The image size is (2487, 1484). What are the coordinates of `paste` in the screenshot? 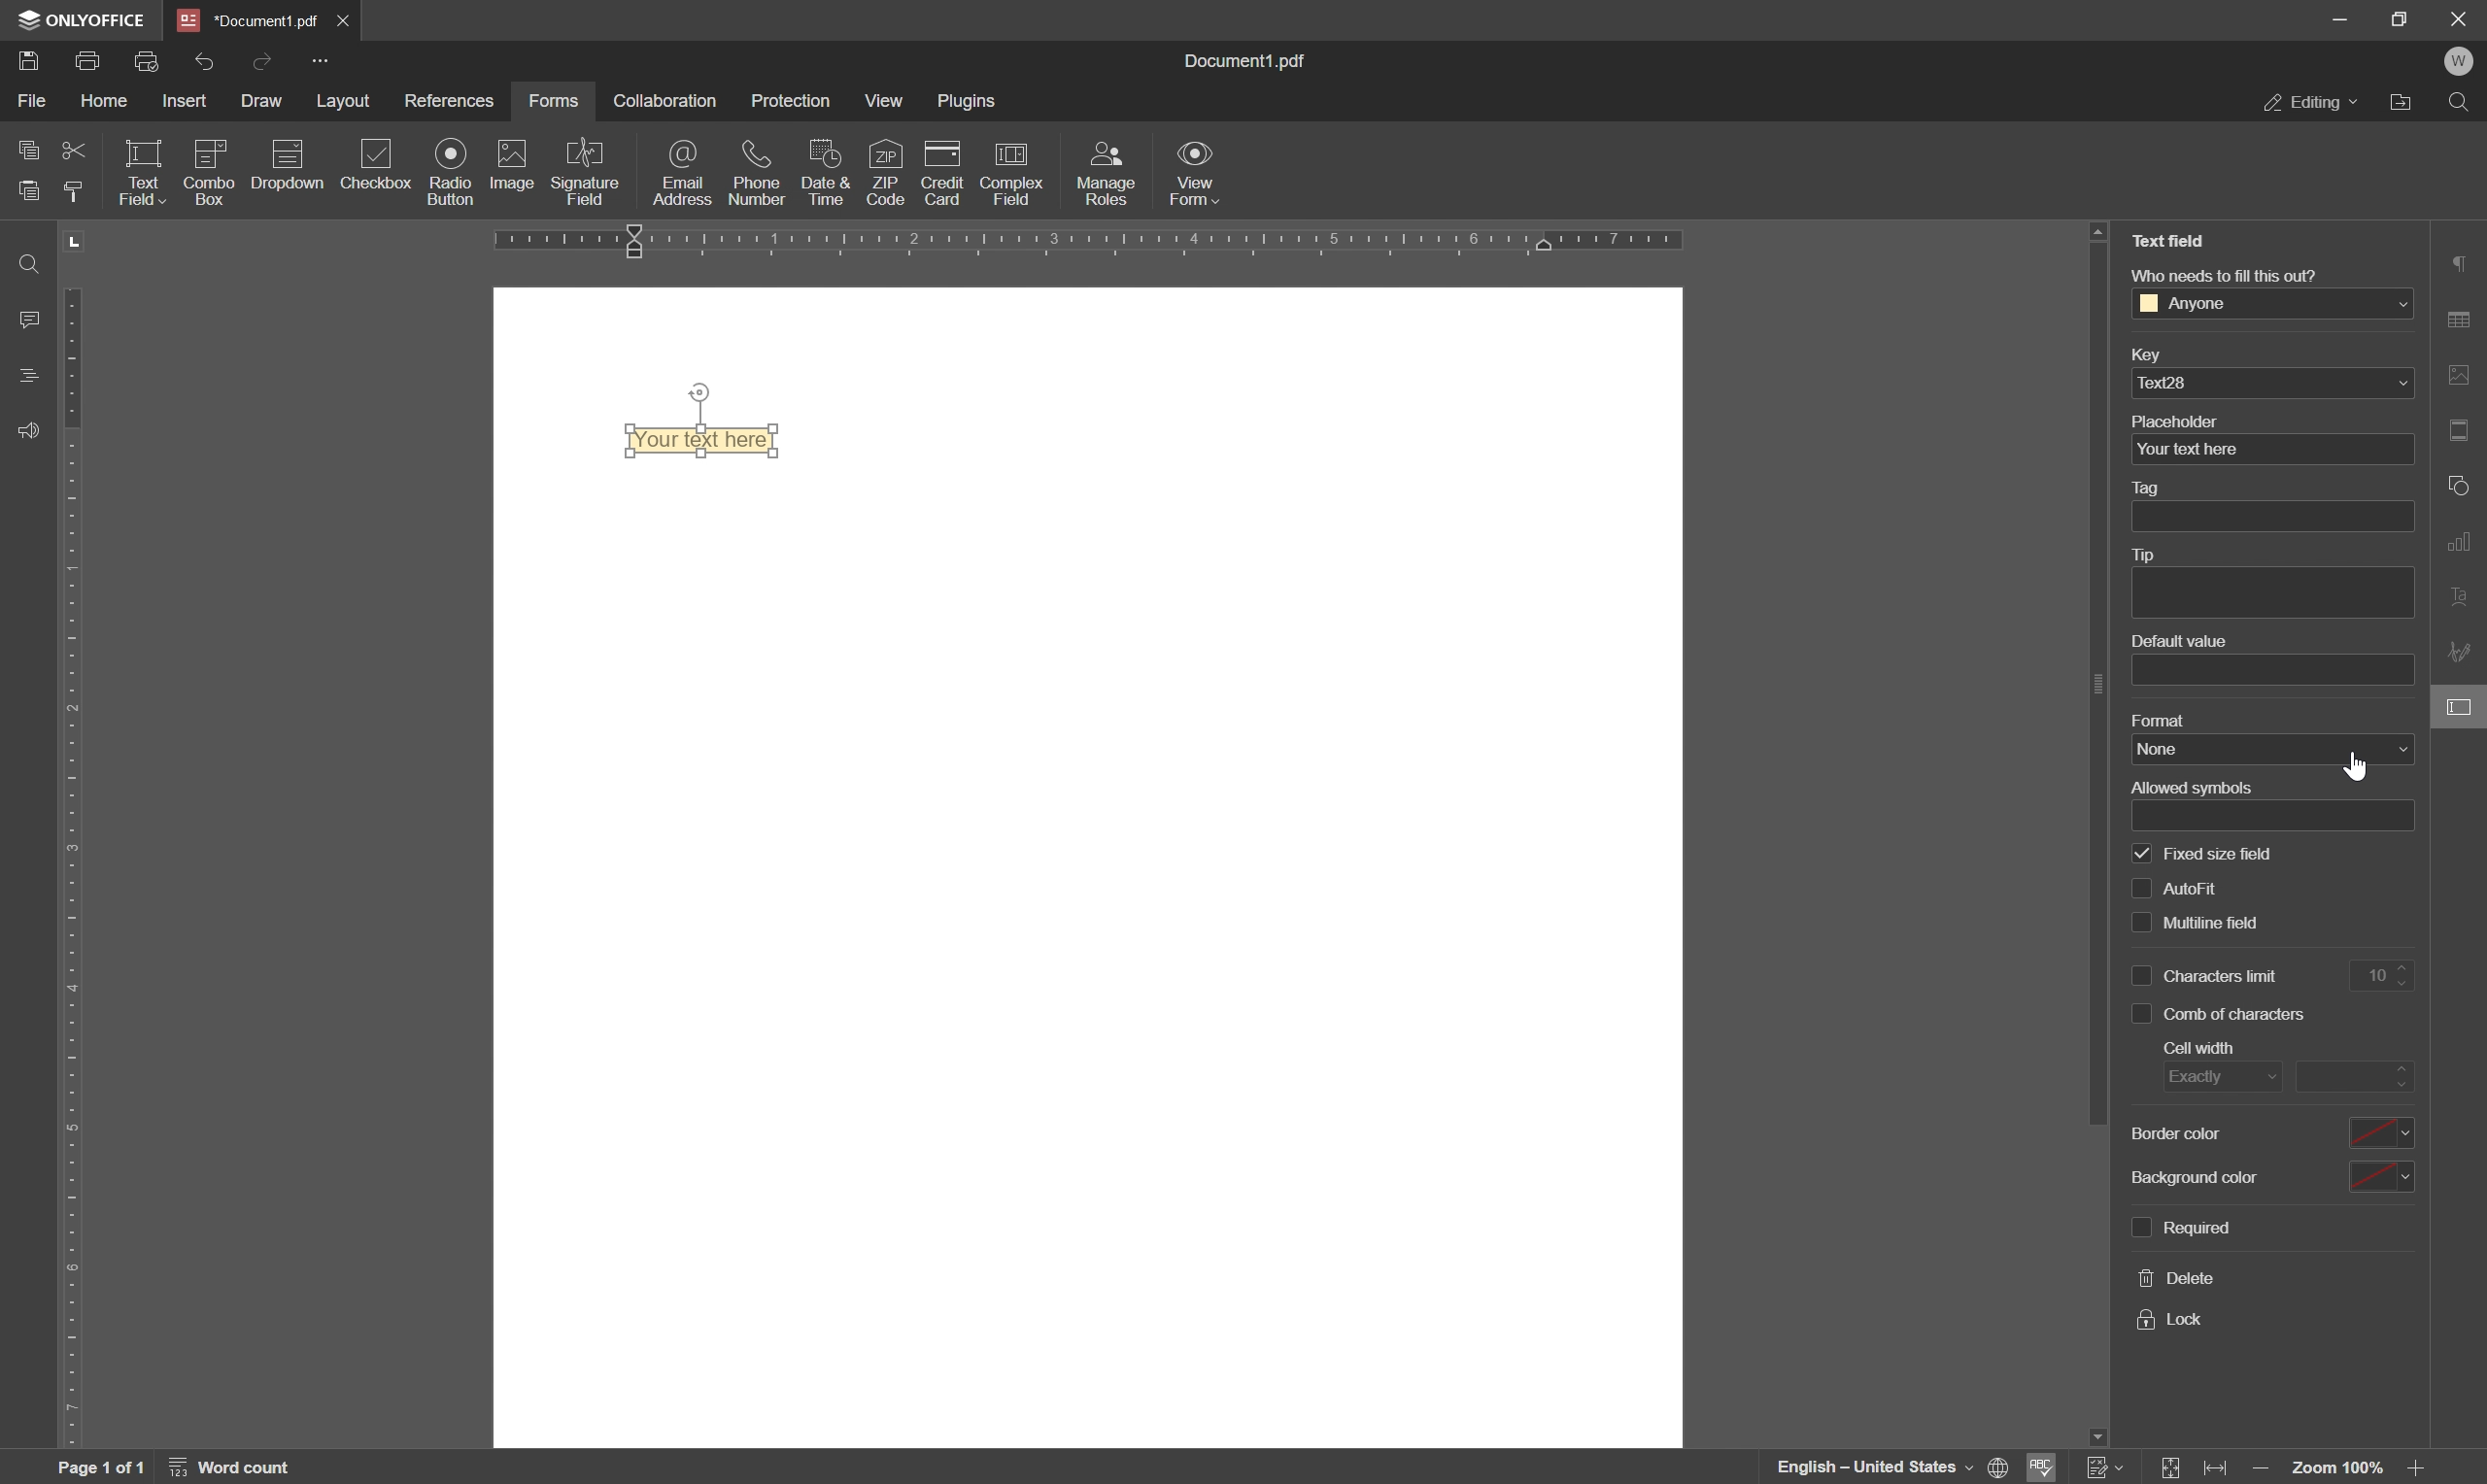 It's located at (22, 193).